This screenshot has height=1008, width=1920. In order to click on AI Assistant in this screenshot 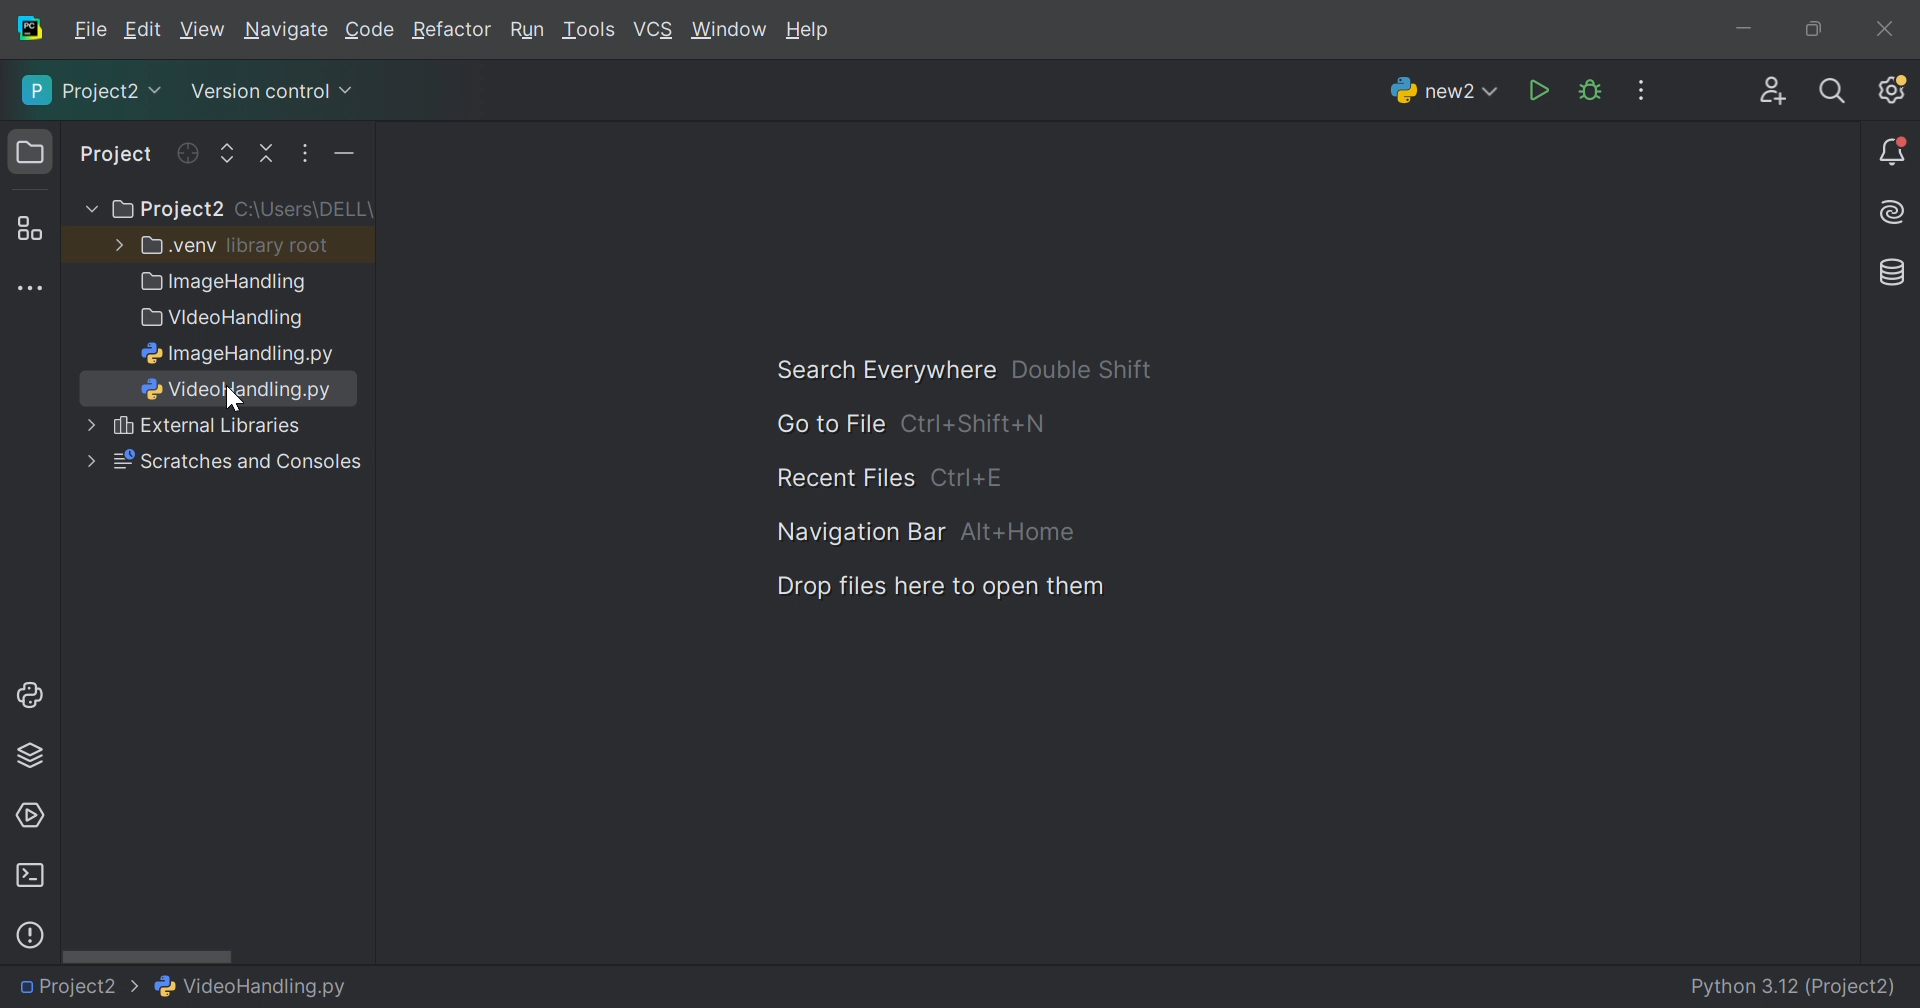, I will do `click(1895, 213)`.